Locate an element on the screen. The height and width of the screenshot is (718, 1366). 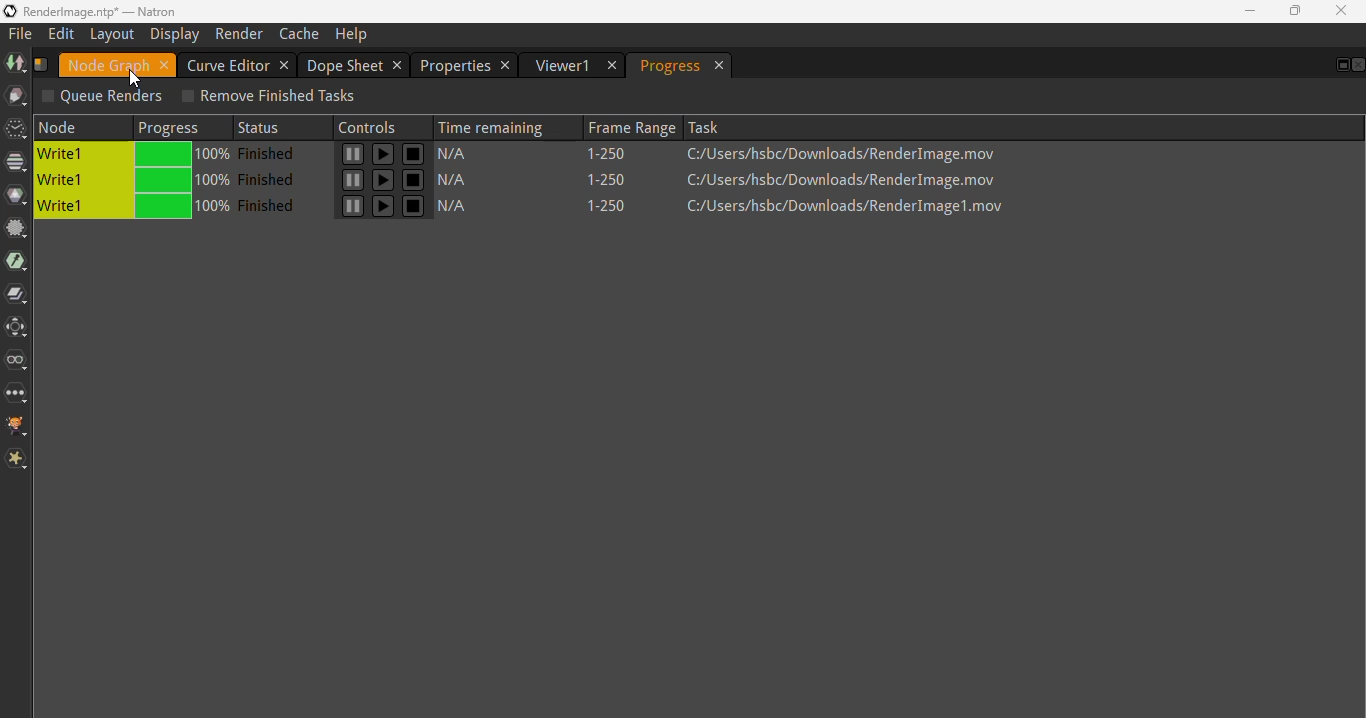
node is located at coordinates (83, 127).